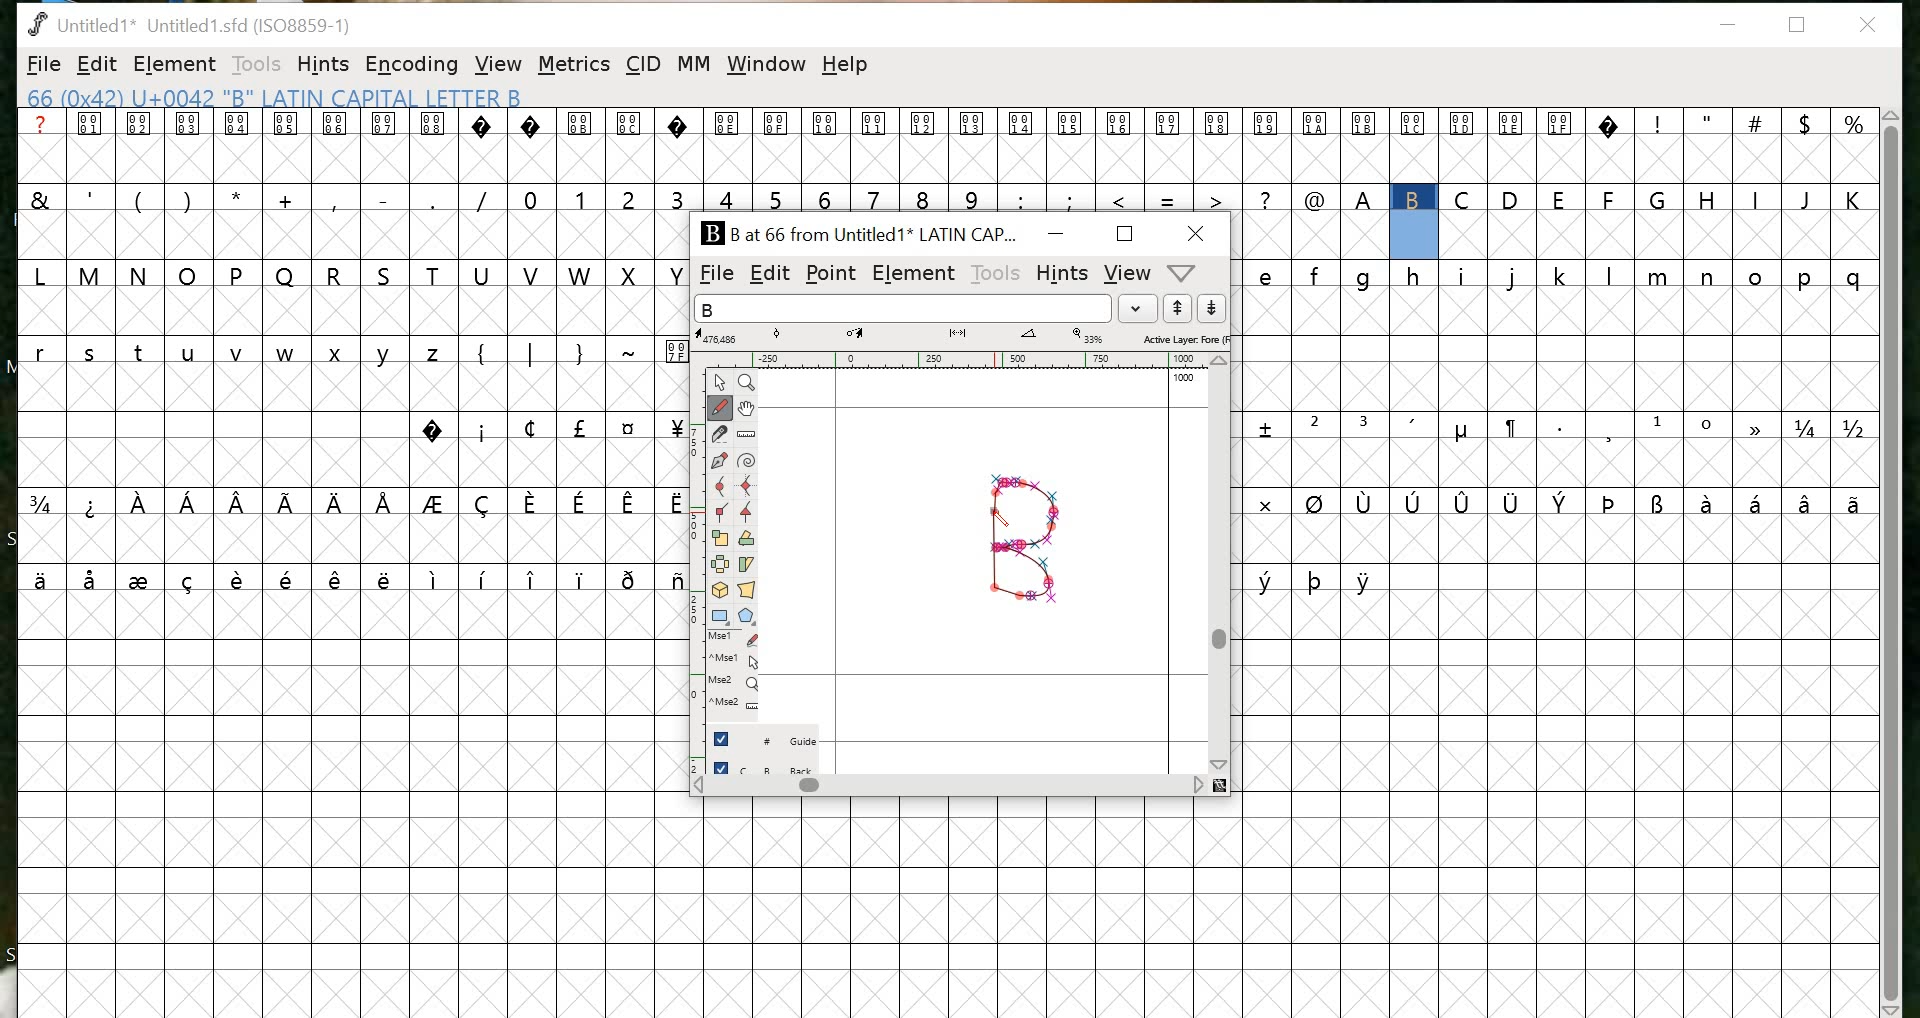 Image resolution: width=1920 pixels, height=1018 pixels. I want to click on CID, so click(642, 65).